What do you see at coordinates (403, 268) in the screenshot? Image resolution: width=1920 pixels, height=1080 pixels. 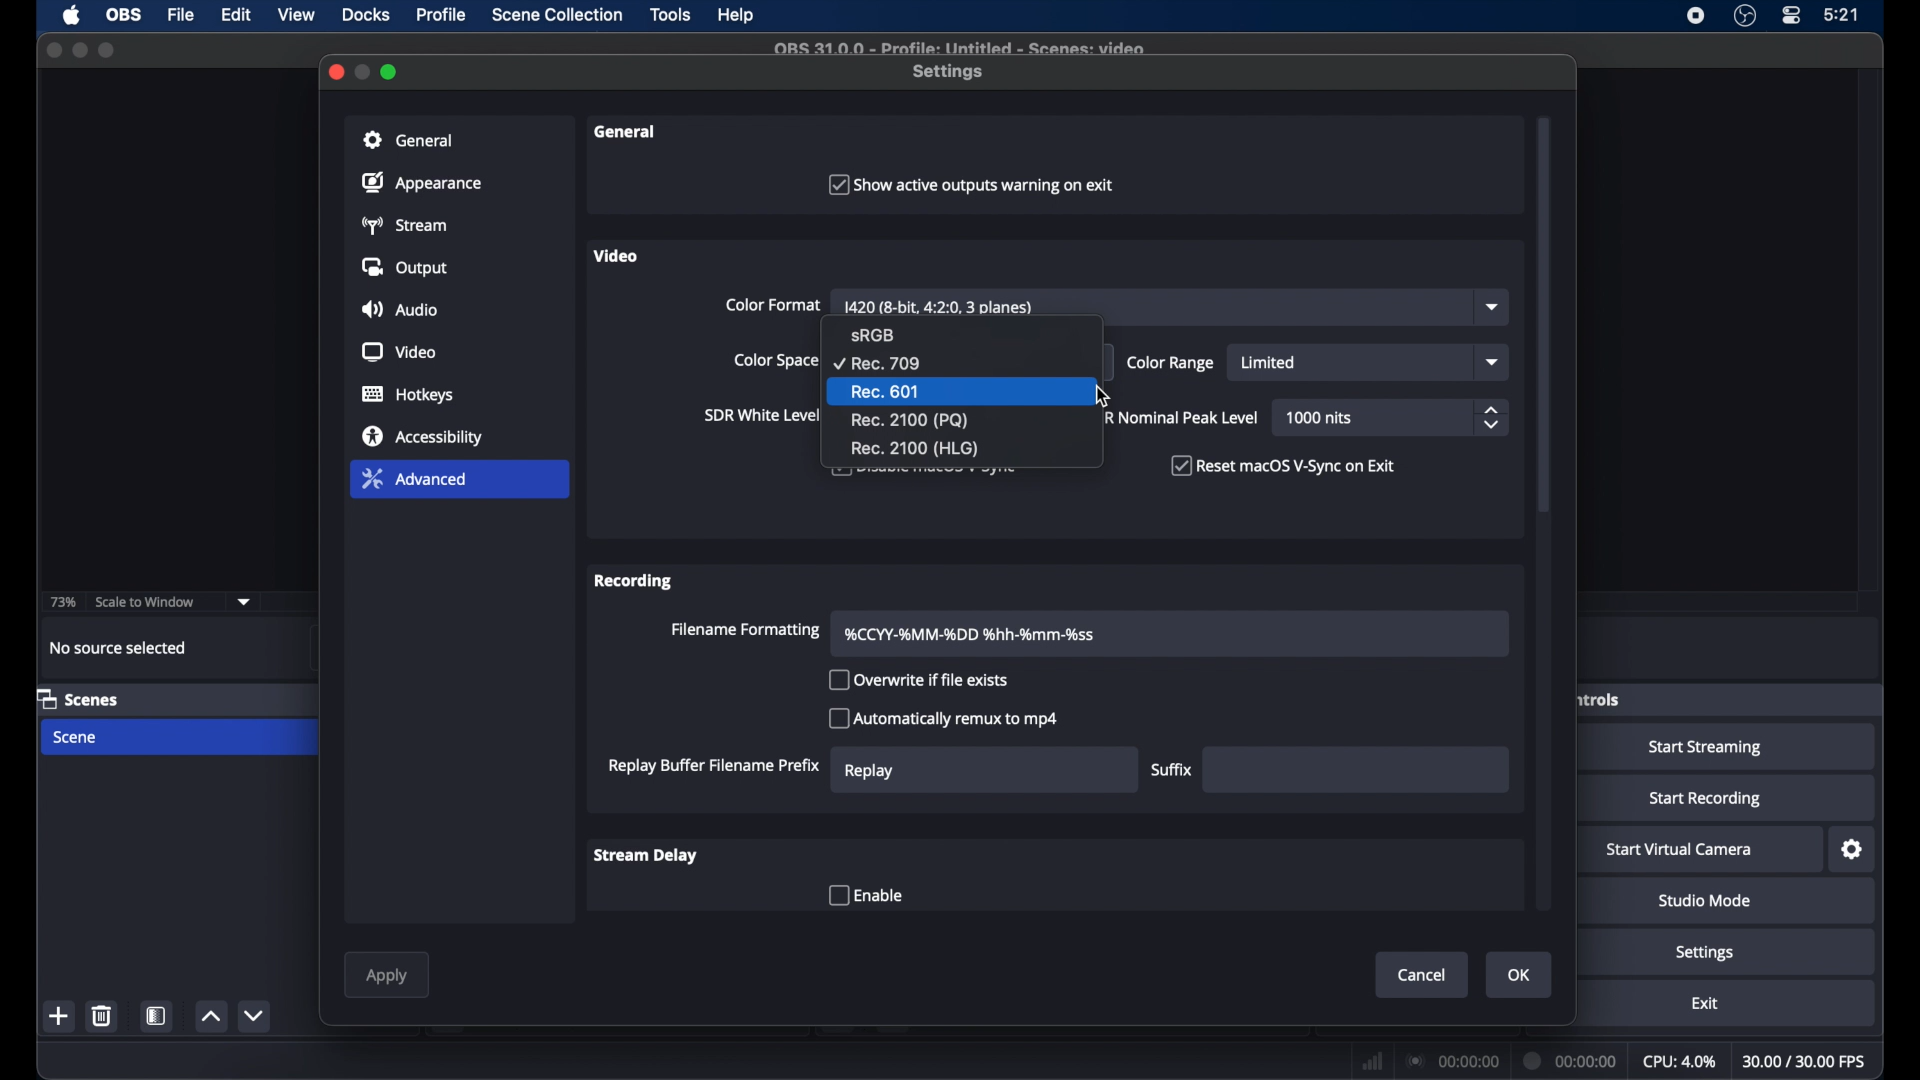 I see `output` at bounding box center [403, 268].